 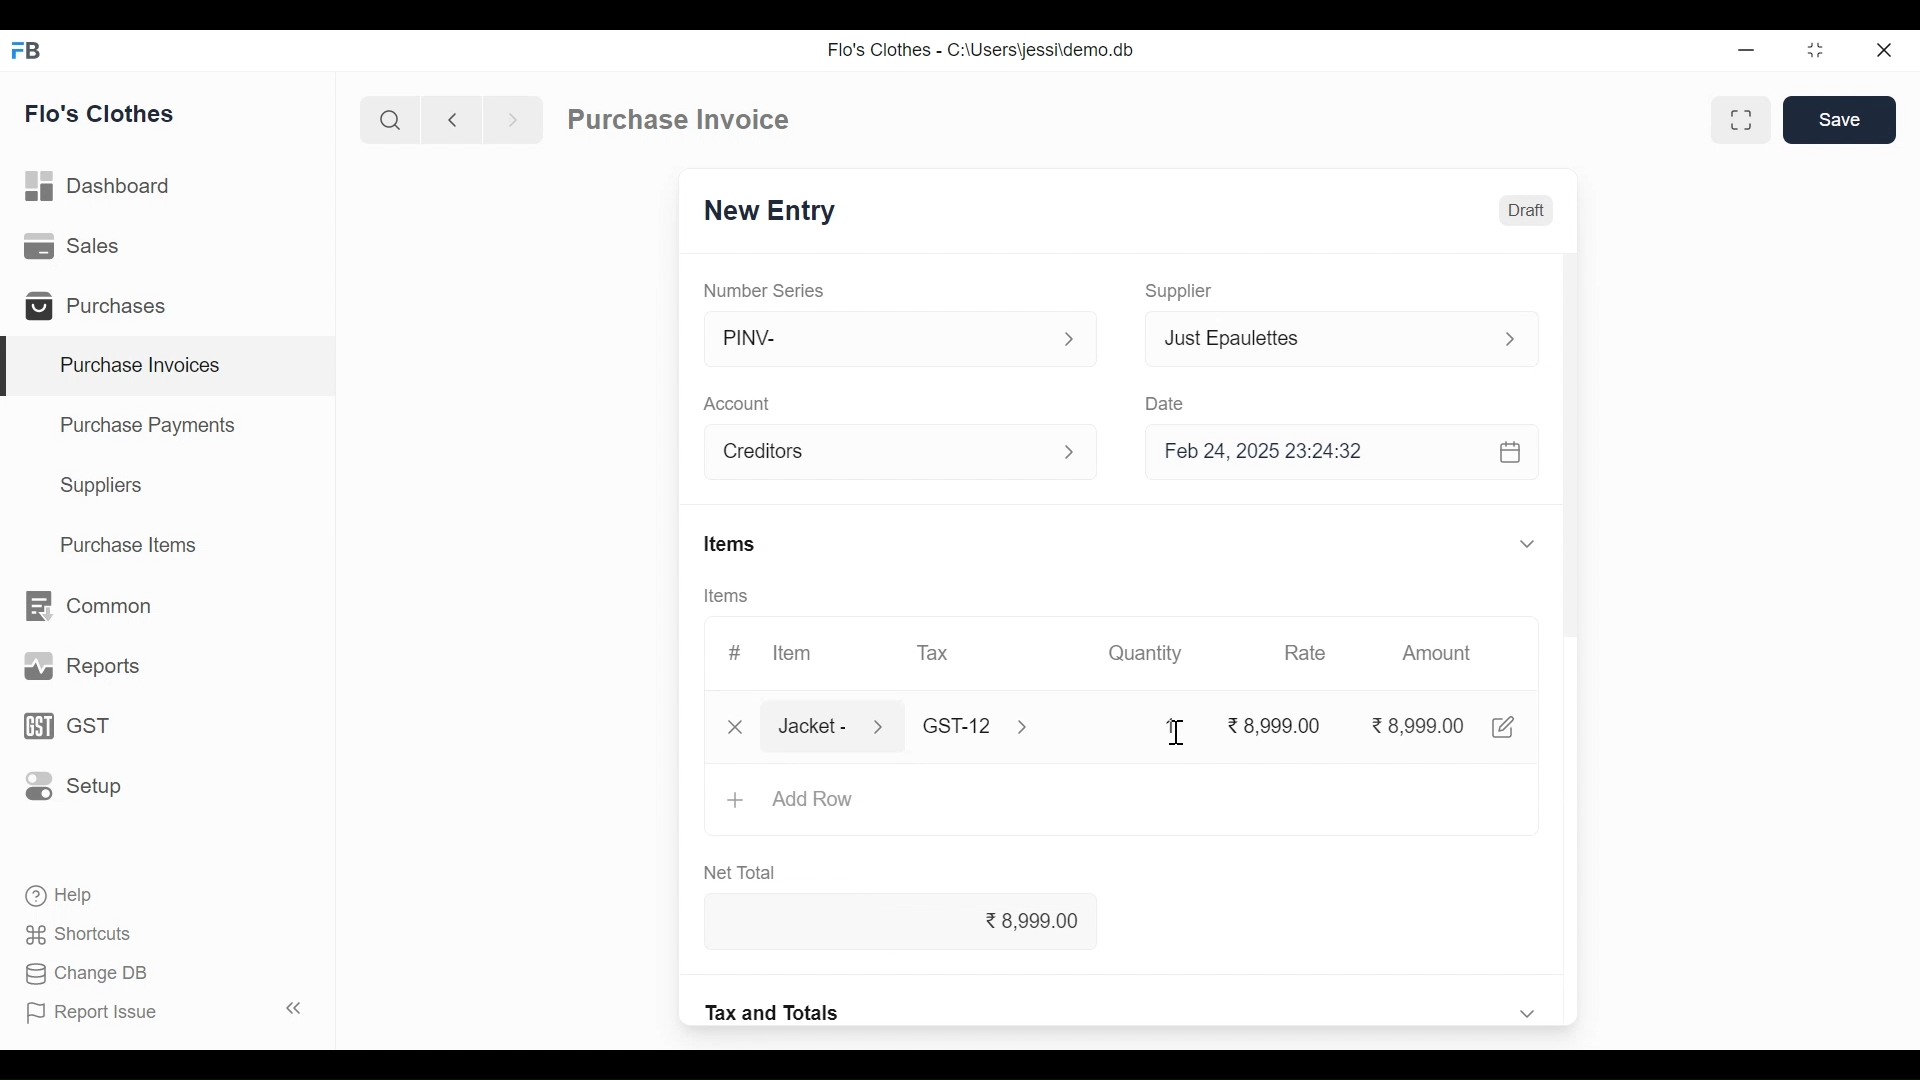 I want to click on Expand, so click(x=884, y=727).